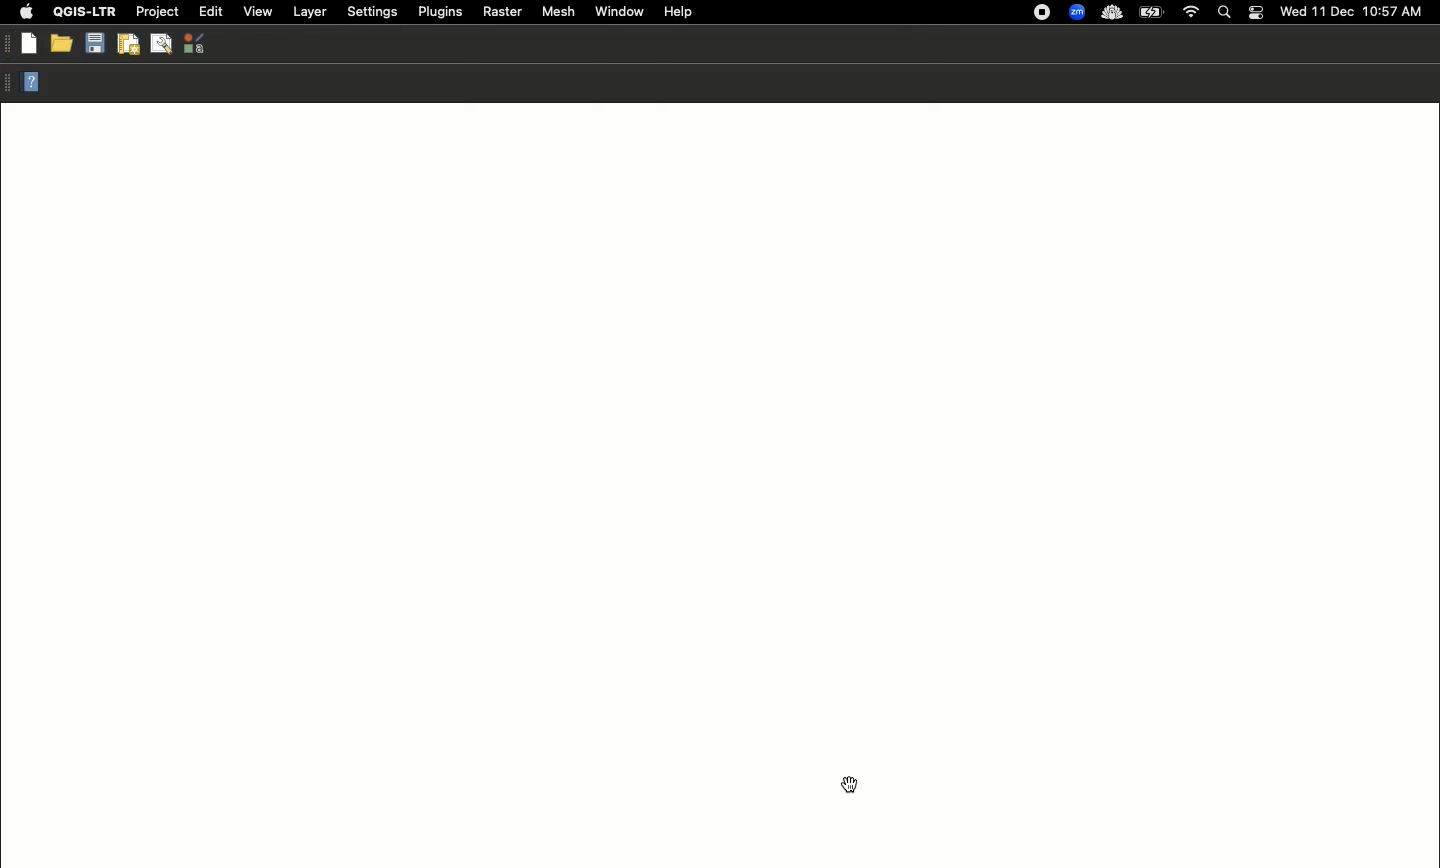 This screenshot has height=868, width=1440. I want to click on Project, so click(157, 12).